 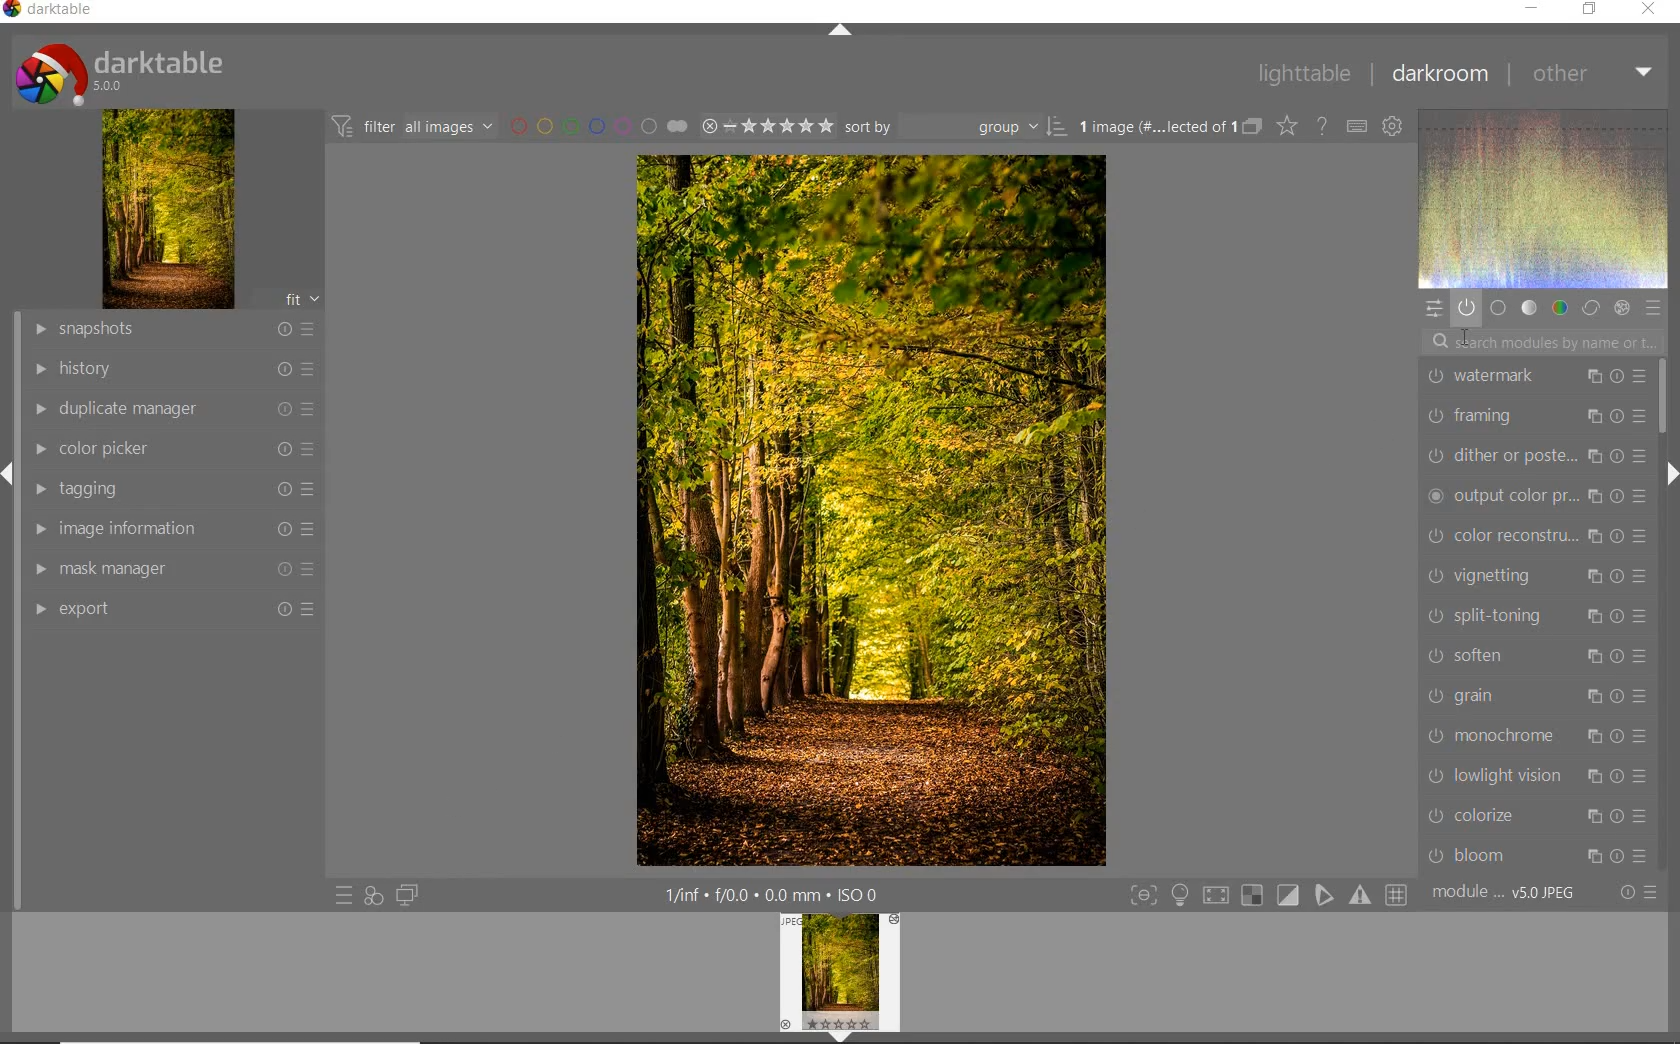 What do you see at coordinates (870, 511) in the screenshot?
I see `selected image` at bounding box center [870, 511].